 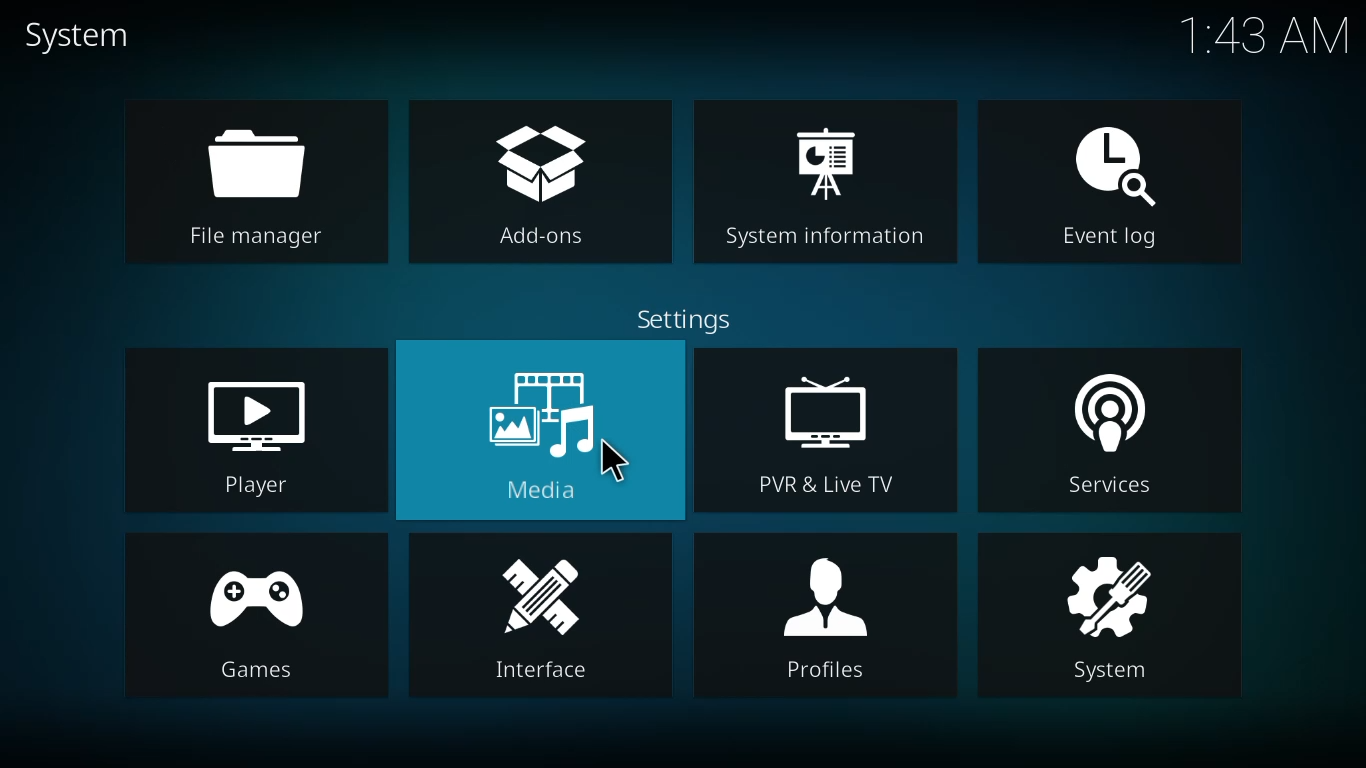 What do you see at coordinates (831, 182) in the screenshot?
I see `system information` at bounding box center [831, 182].